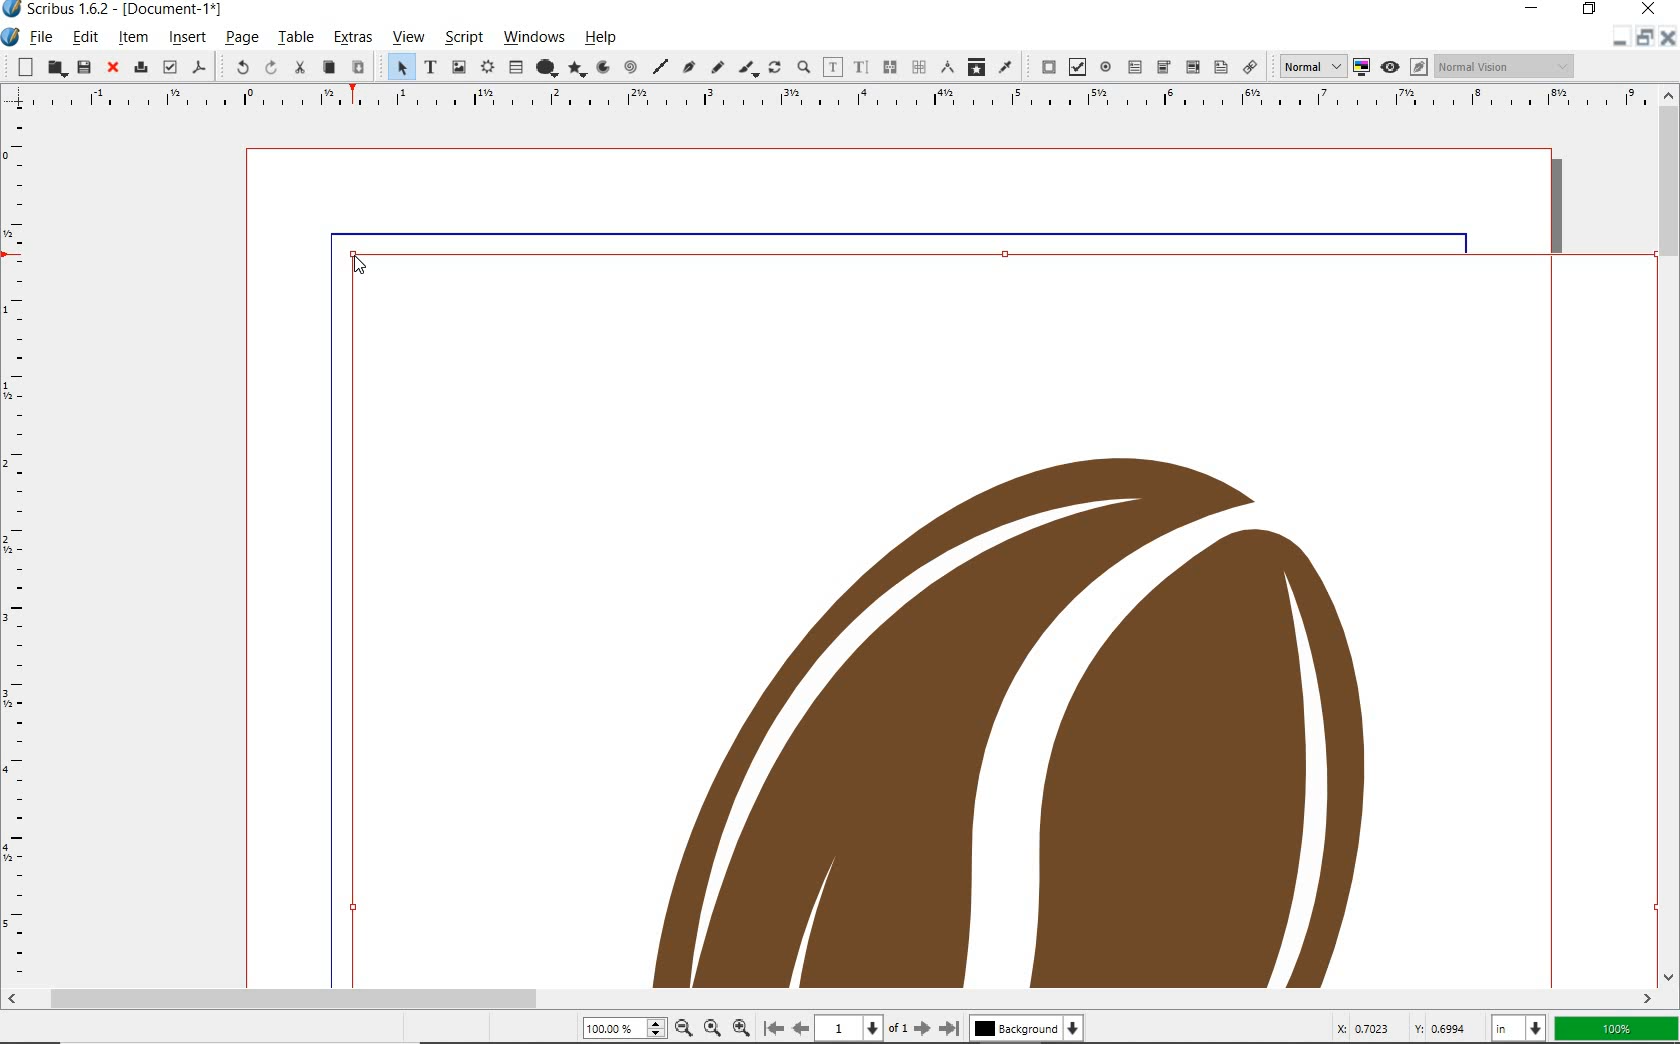 The height and width of the screenshot is (1044, 1680). I want to click on Zoom Out, so click(684, 1028).